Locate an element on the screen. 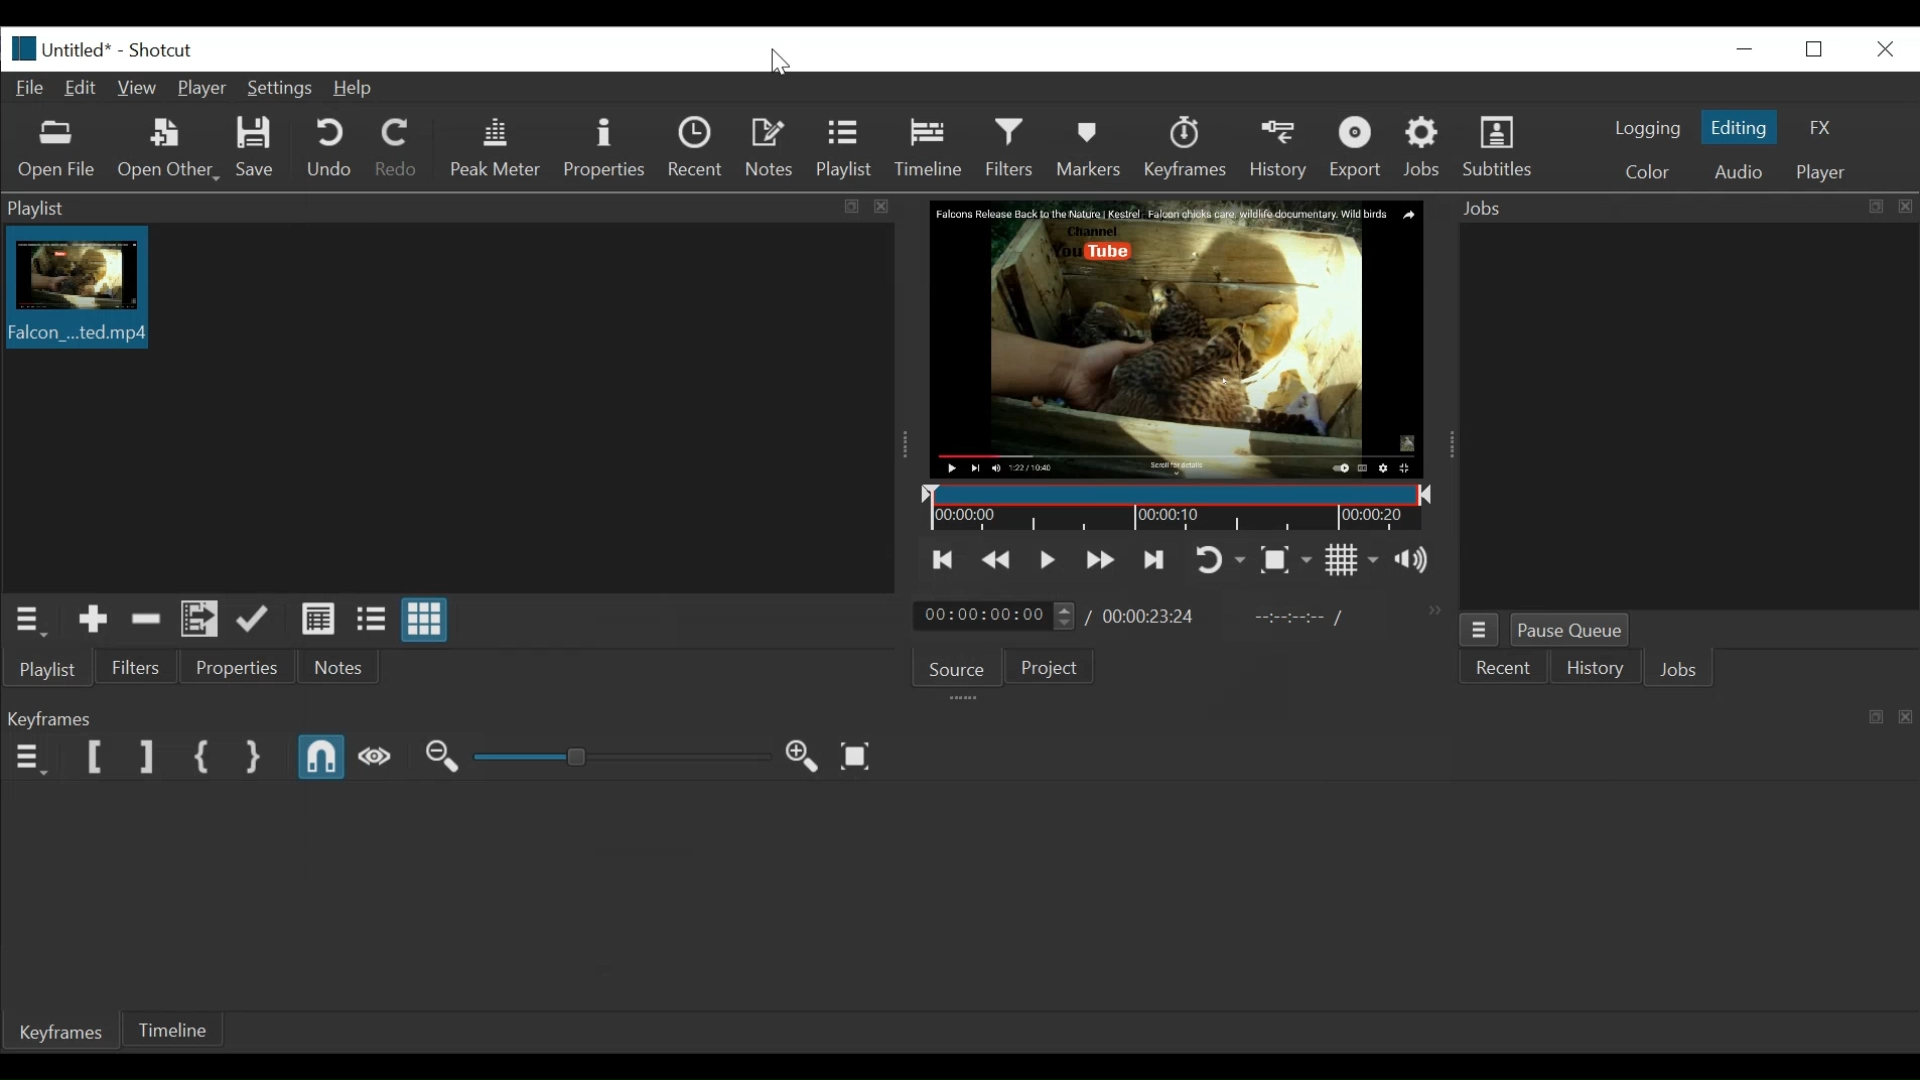 This screenshot has height=1080, width=1920. Markers is located at coordinates (1093, 150).